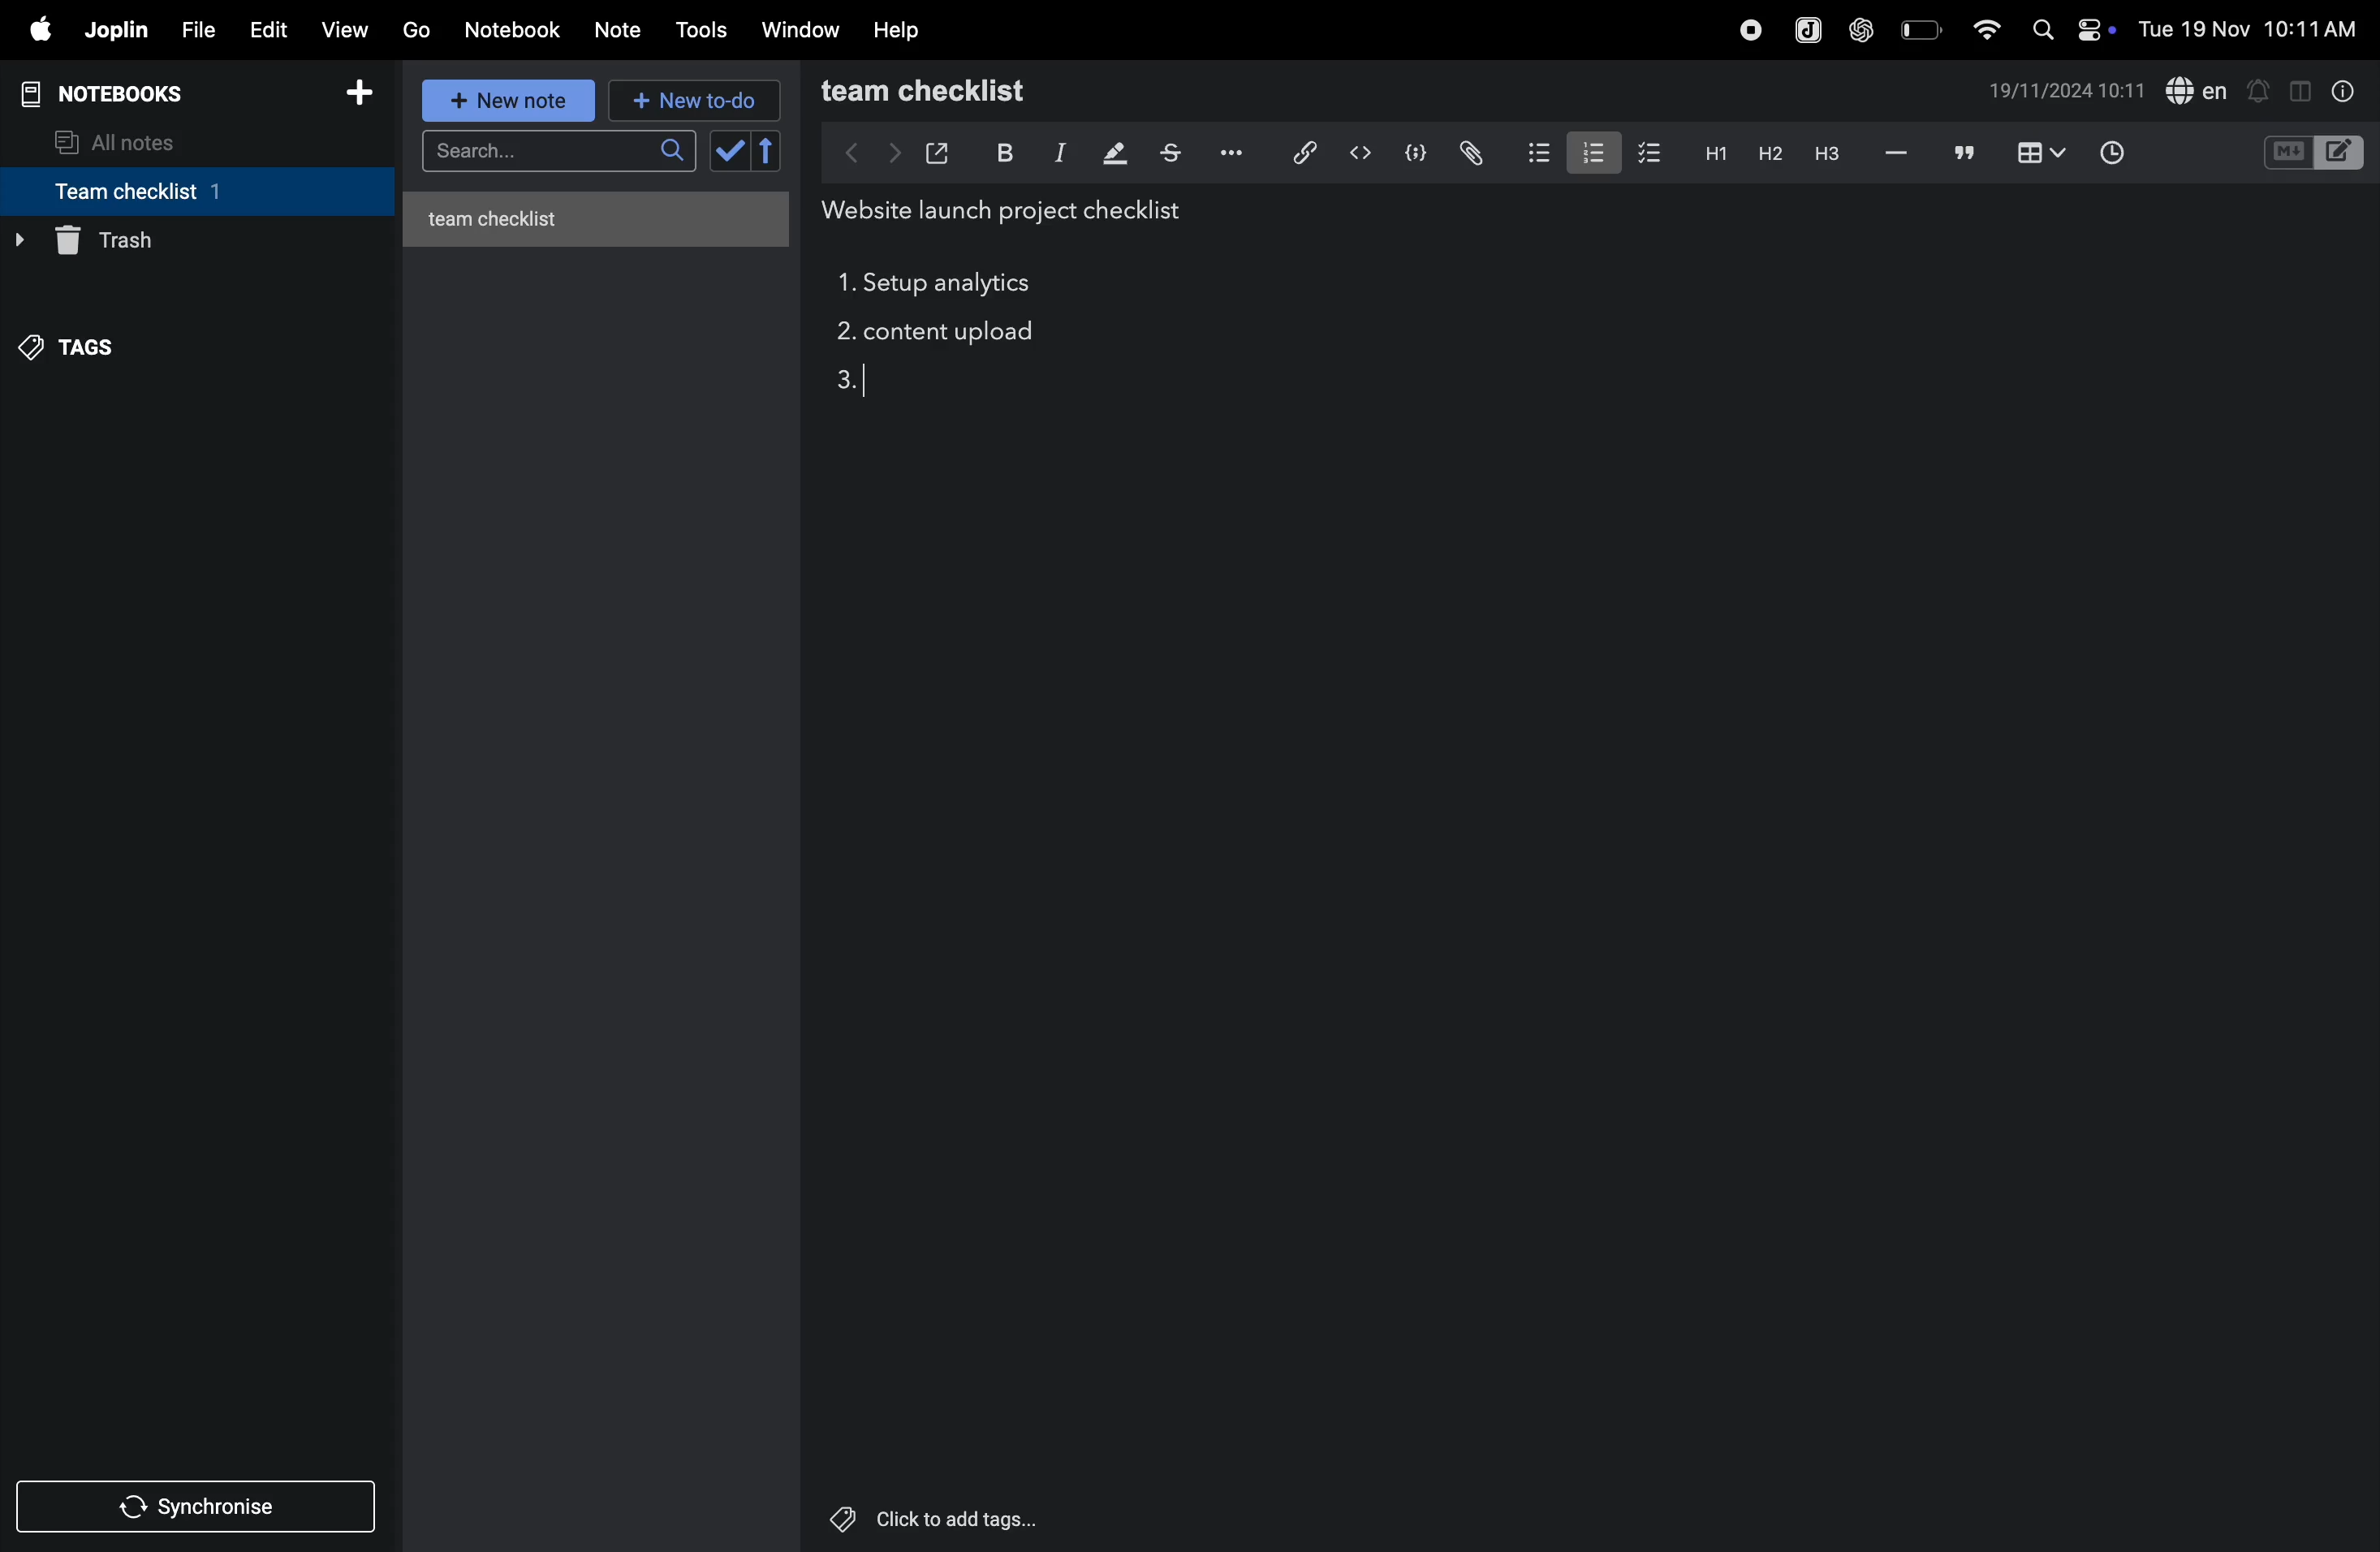  Describe the element at coordinates (1012, 212) in the screenshot. I see `title` at that location.